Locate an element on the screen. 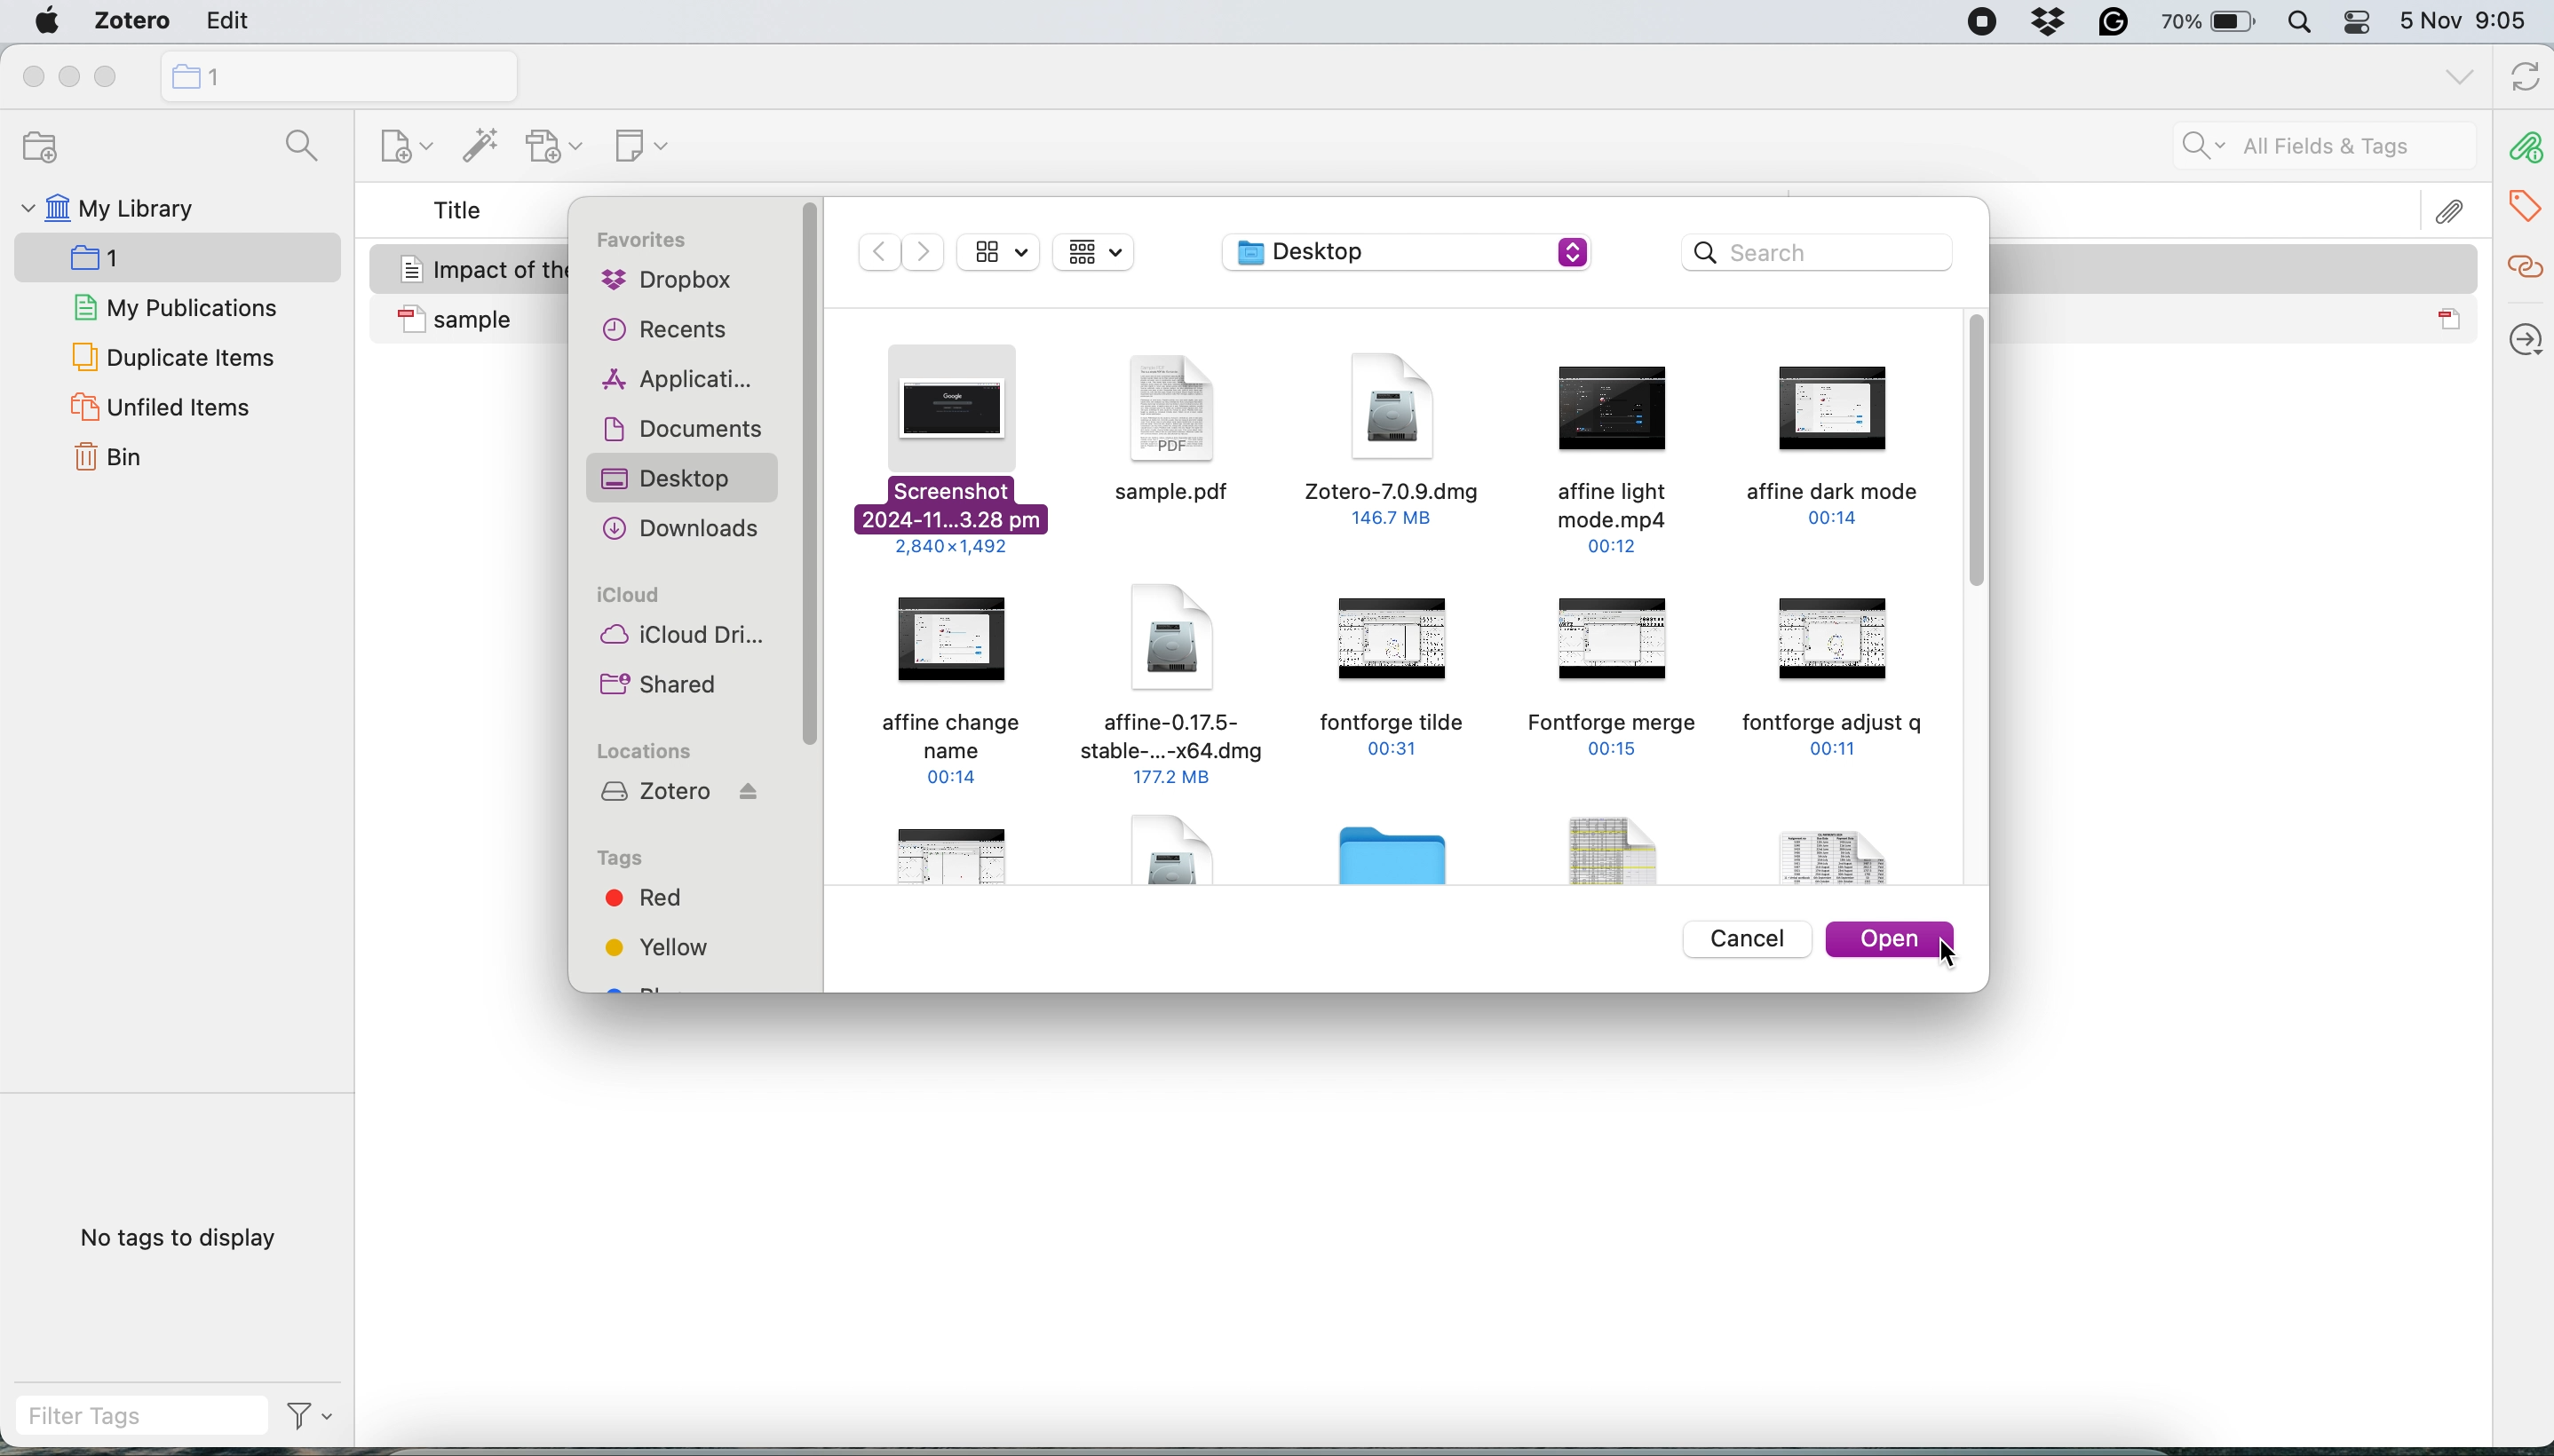 This screenshot has height=1456, width=2554. close is located at coordinates (31, 77).